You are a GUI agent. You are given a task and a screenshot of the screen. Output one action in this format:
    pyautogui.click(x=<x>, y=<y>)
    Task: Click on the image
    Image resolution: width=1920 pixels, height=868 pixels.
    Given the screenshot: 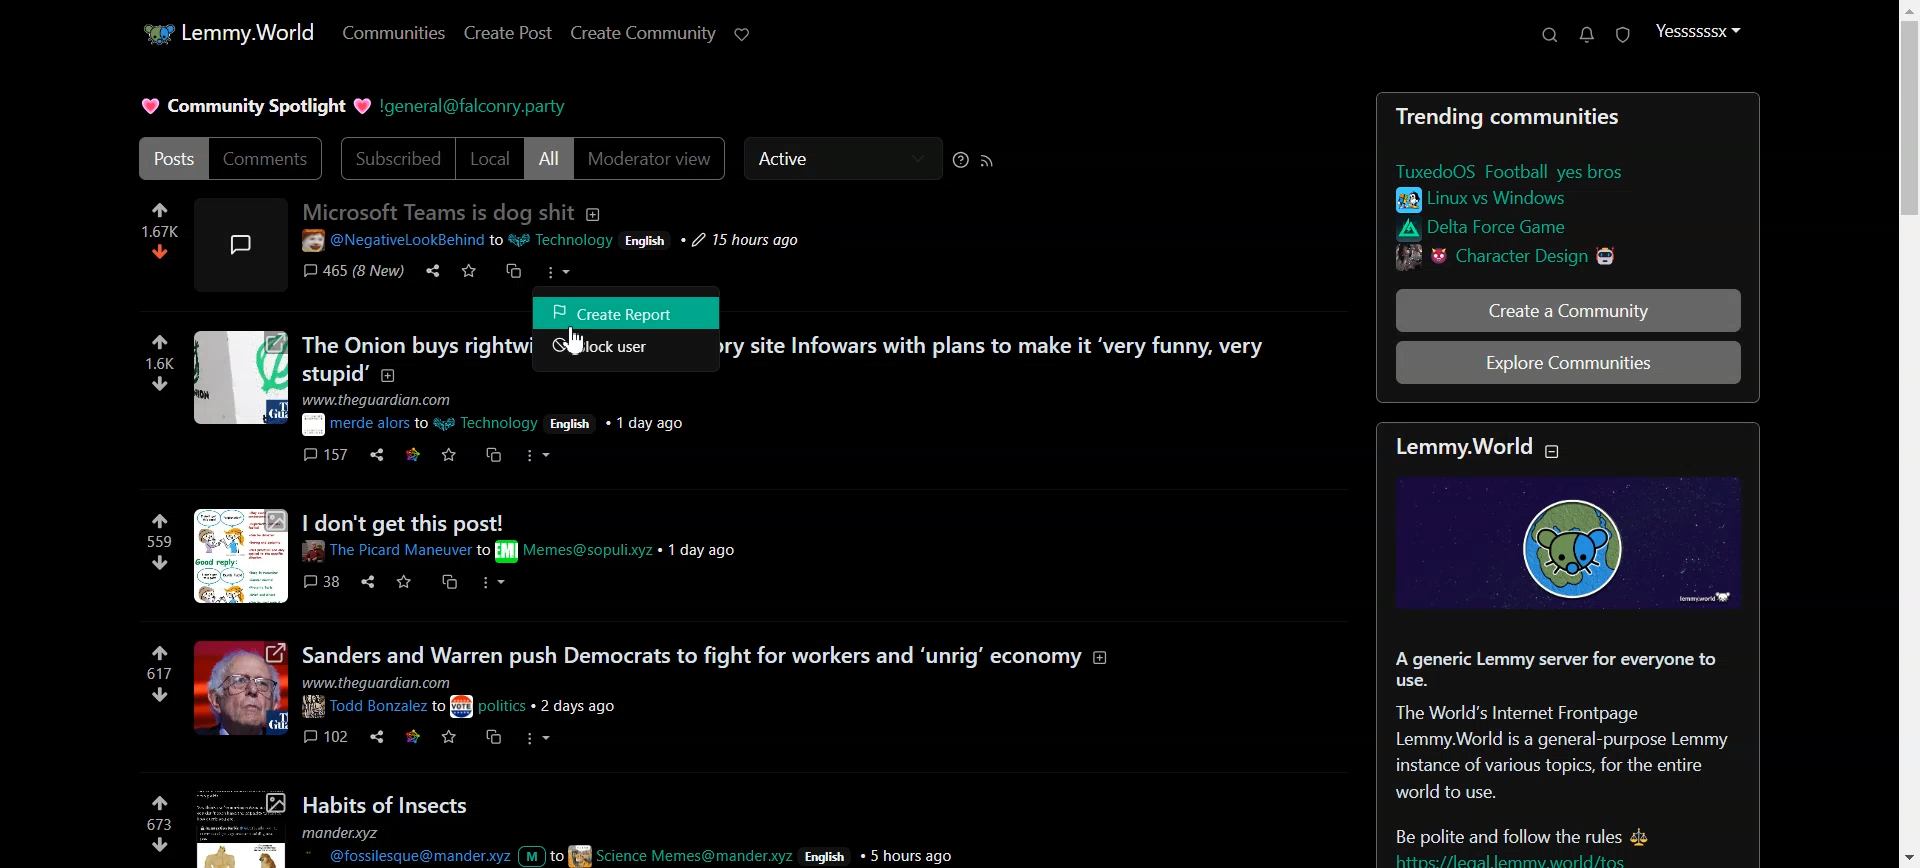 What is the action you would take?
    pyautogui.click(x=240, y=379)
    